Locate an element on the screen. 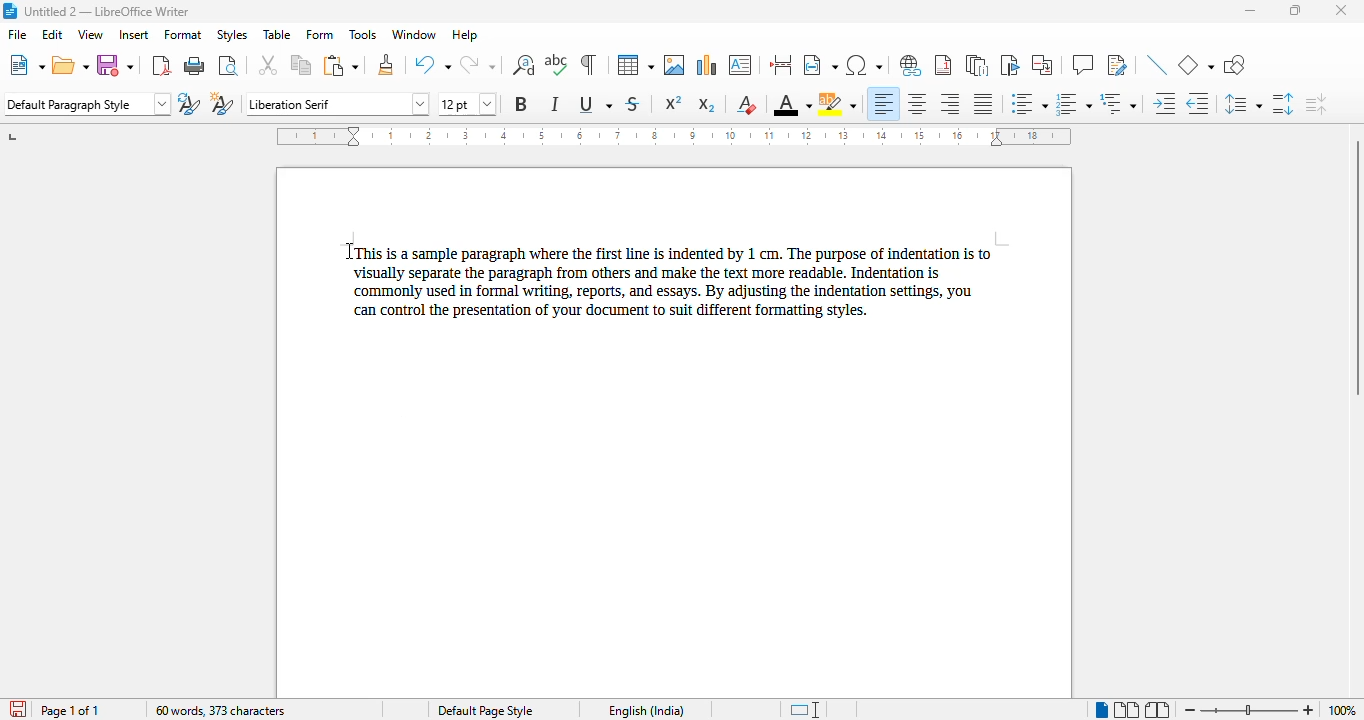 The image size is (1364, 720). toggle ordered list is located at coordinates (1074, 103).